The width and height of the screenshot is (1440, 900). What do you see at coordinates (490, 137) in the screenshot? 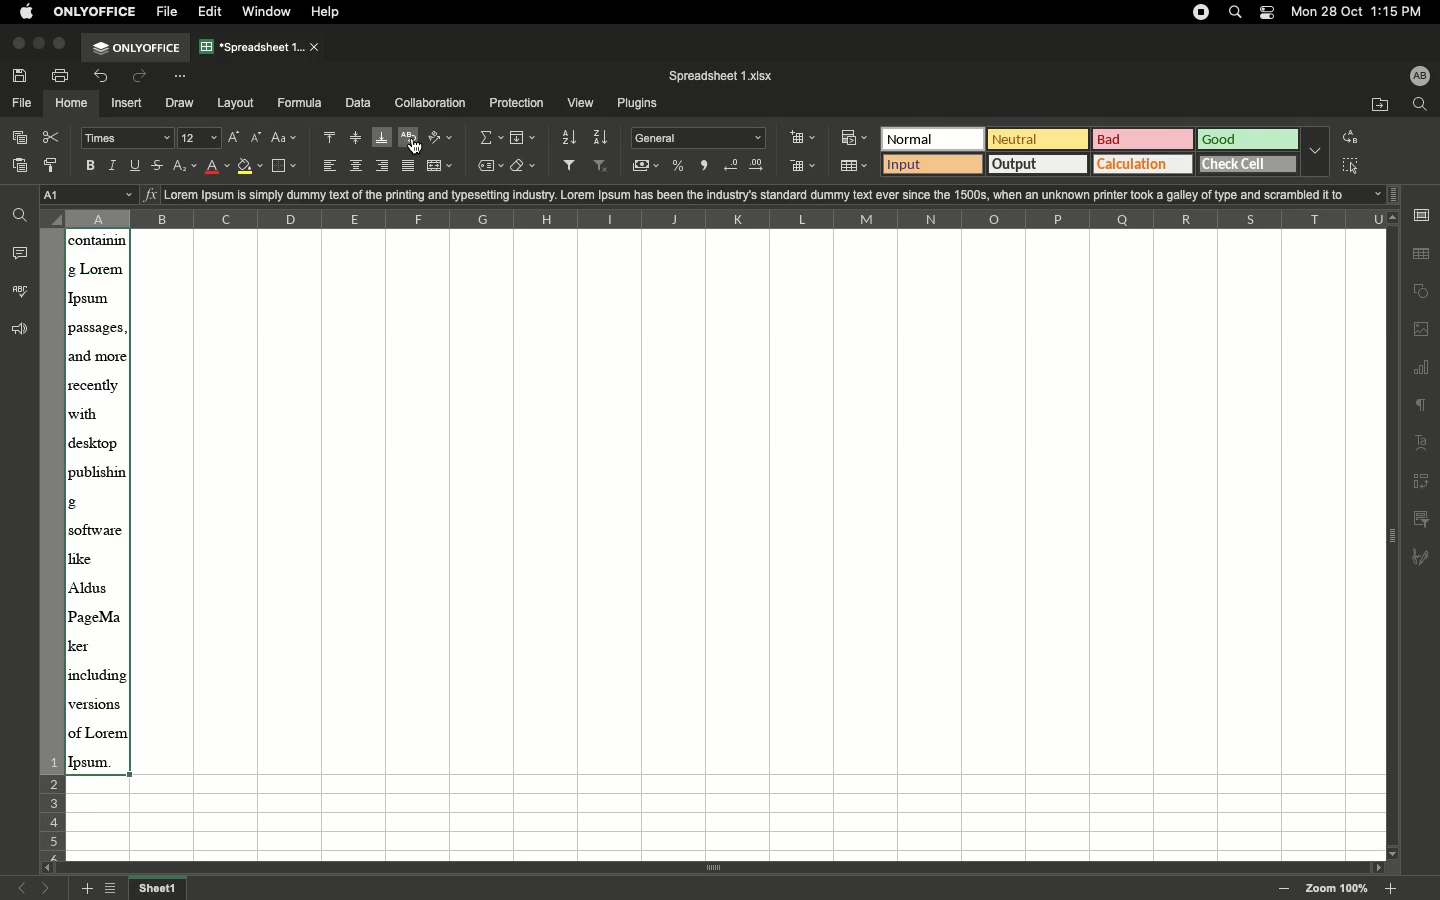
I see `Summation` at bounding box center [490, 137].